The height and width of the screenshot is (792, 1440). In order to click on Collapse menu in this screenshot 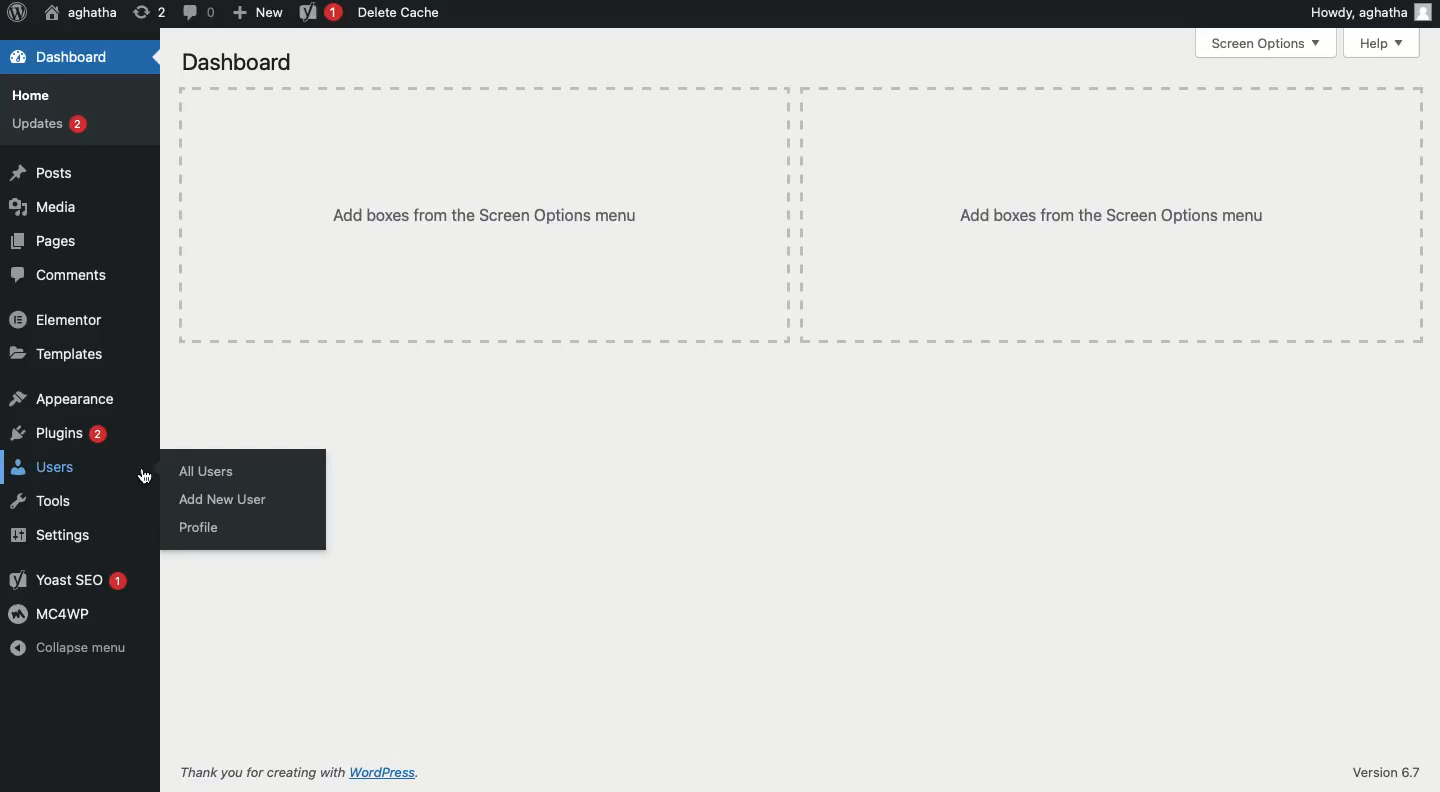, I will do `click(78, 649)`.